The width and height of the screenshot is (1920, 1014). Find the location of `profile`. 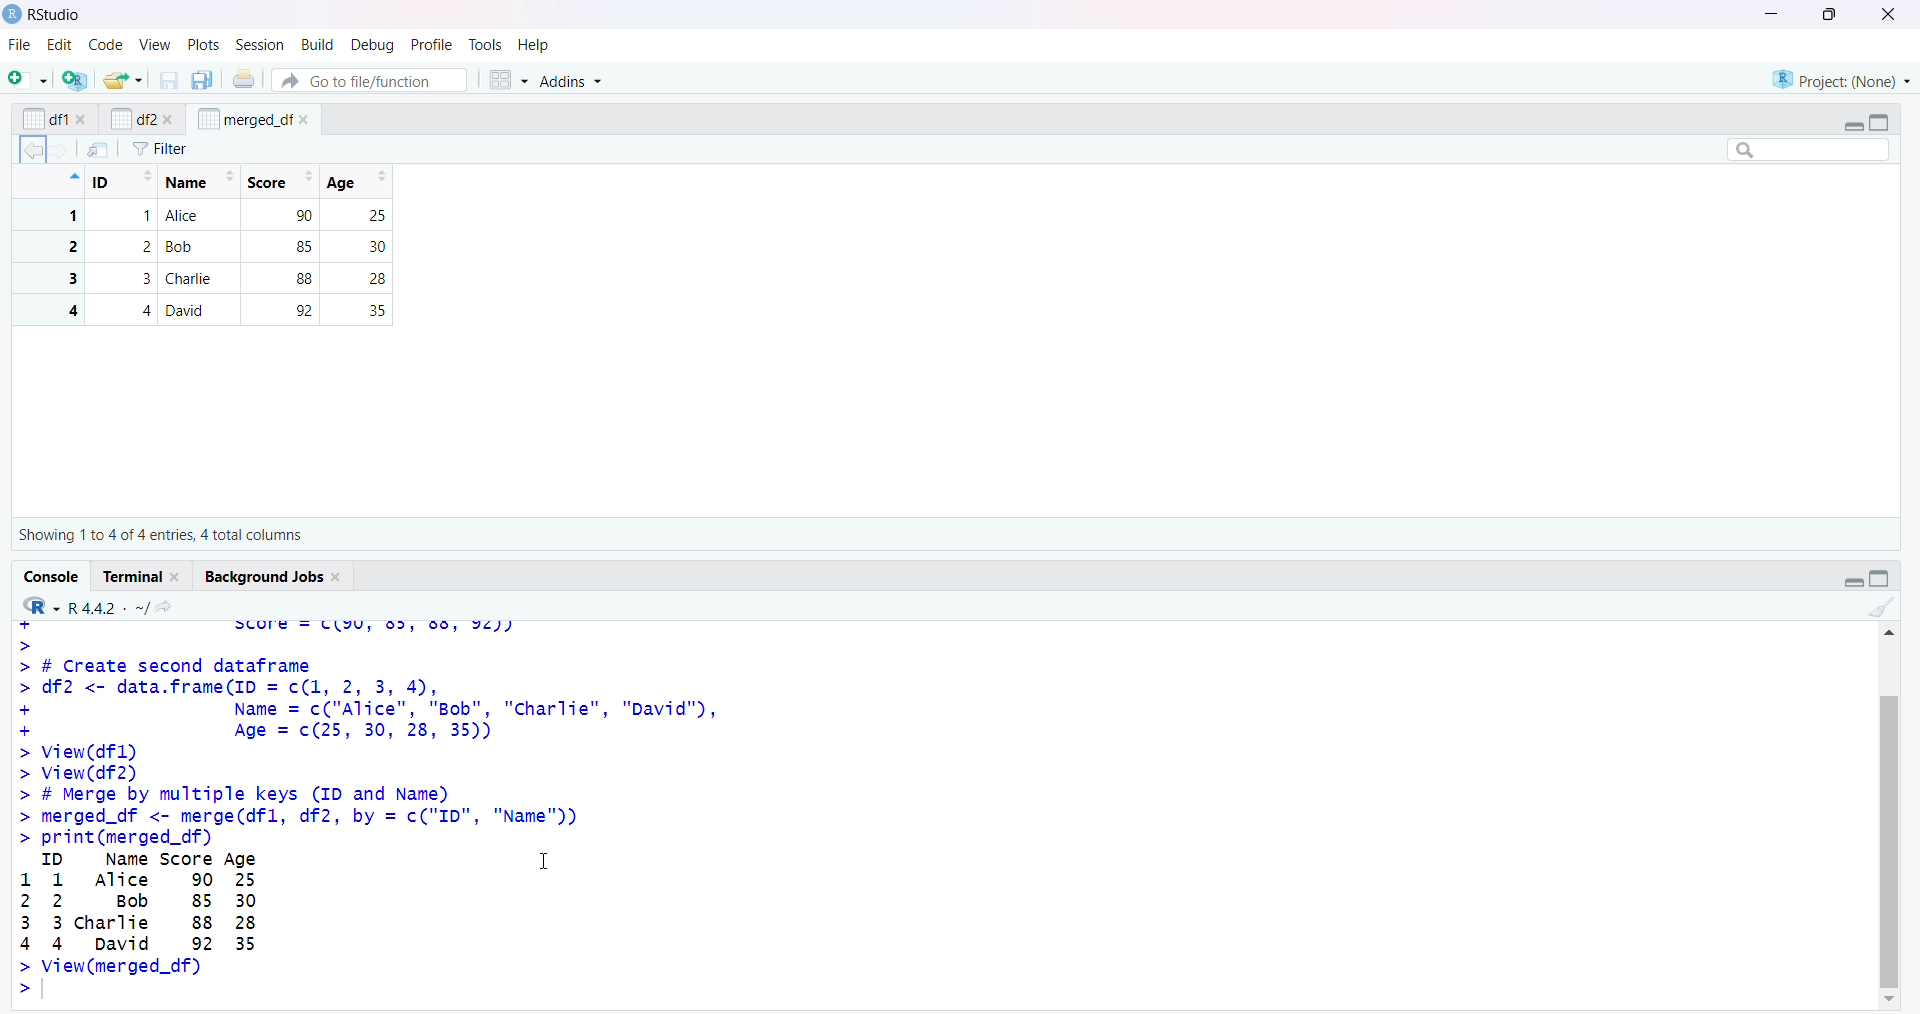

profile is located at coordinates (431, 45).